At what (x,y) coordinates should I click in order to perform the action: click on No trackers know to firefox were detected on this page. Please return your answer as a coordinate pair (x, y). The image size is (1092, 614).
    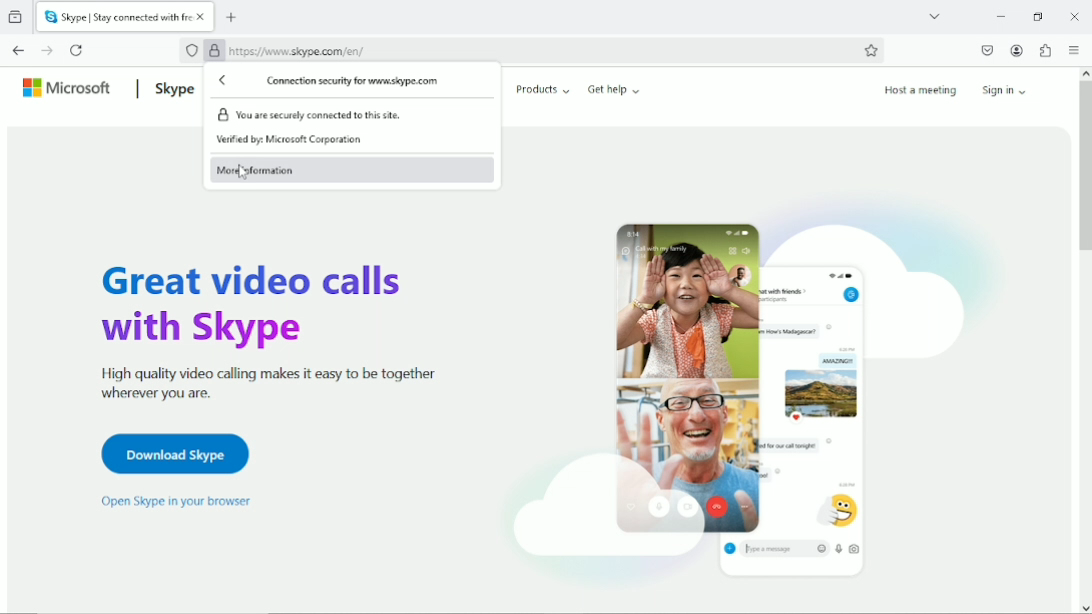
    Looking at the image, I should click on (192, 52).